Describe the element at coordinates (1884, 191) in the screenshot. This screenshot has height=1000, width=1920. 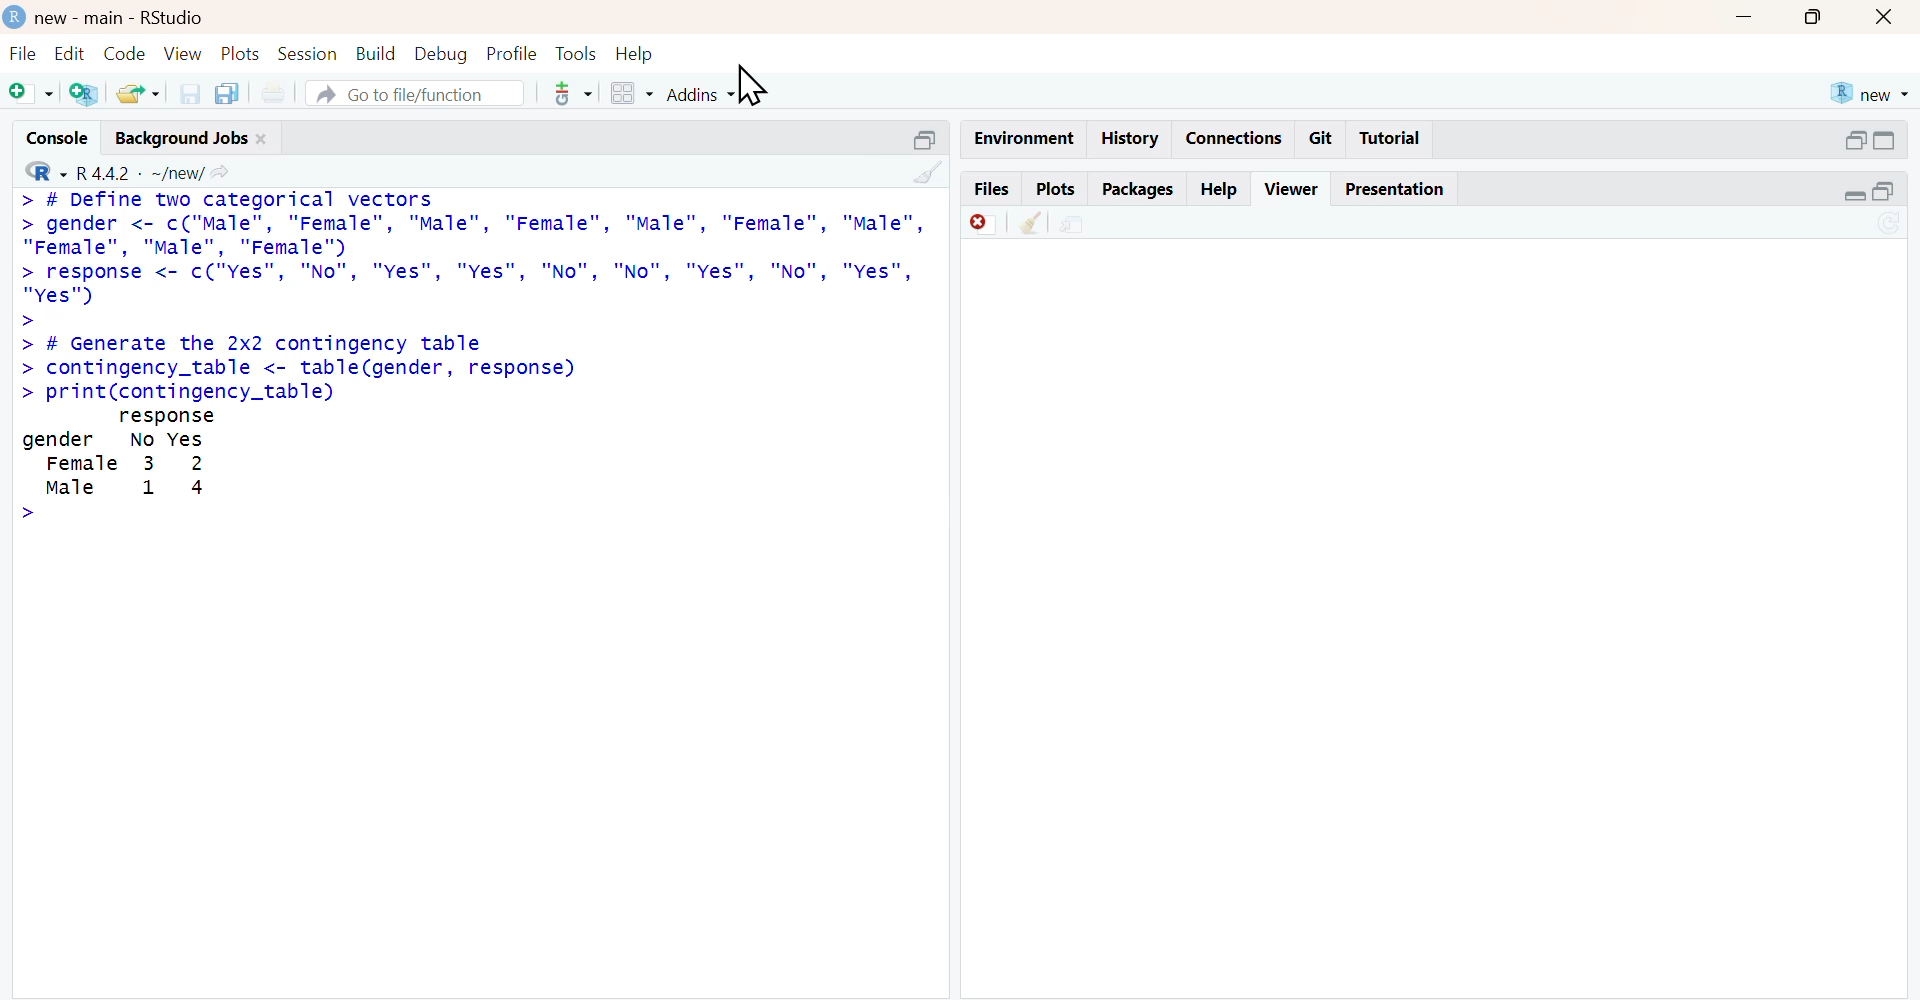
I see `open in separate window` at that location.